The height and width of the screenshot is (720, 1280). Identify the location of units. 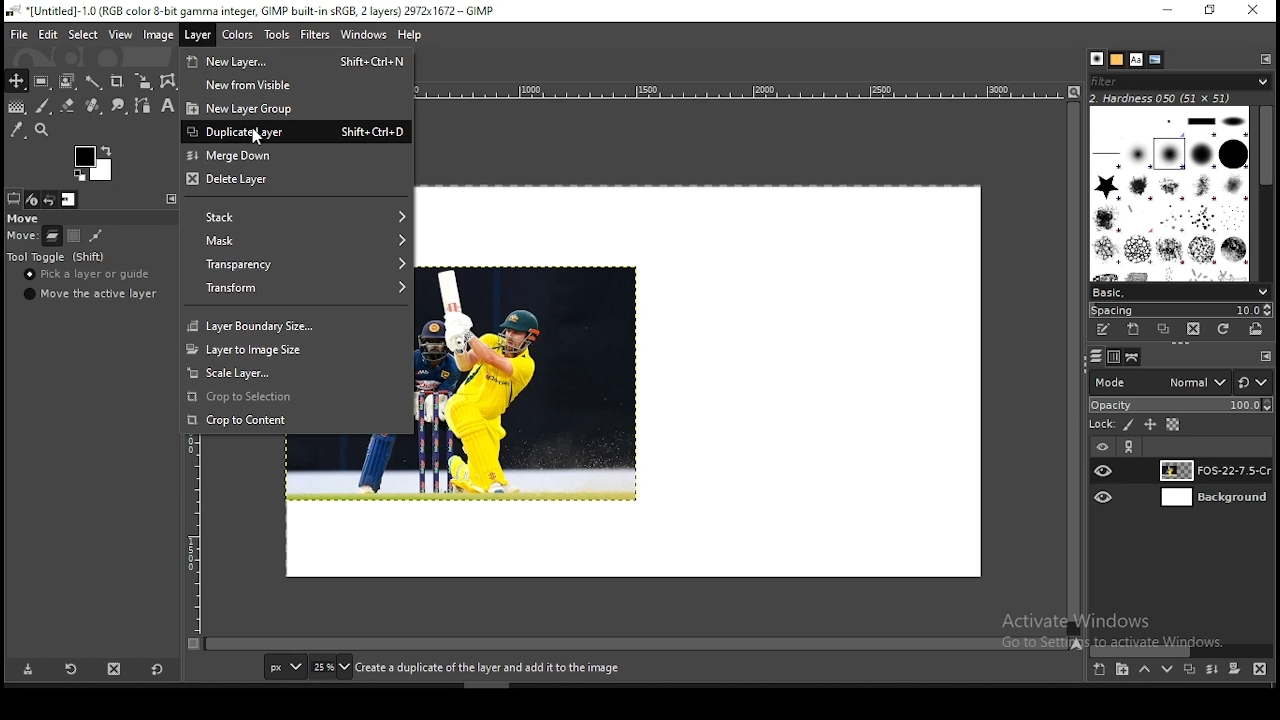
(285, 668).